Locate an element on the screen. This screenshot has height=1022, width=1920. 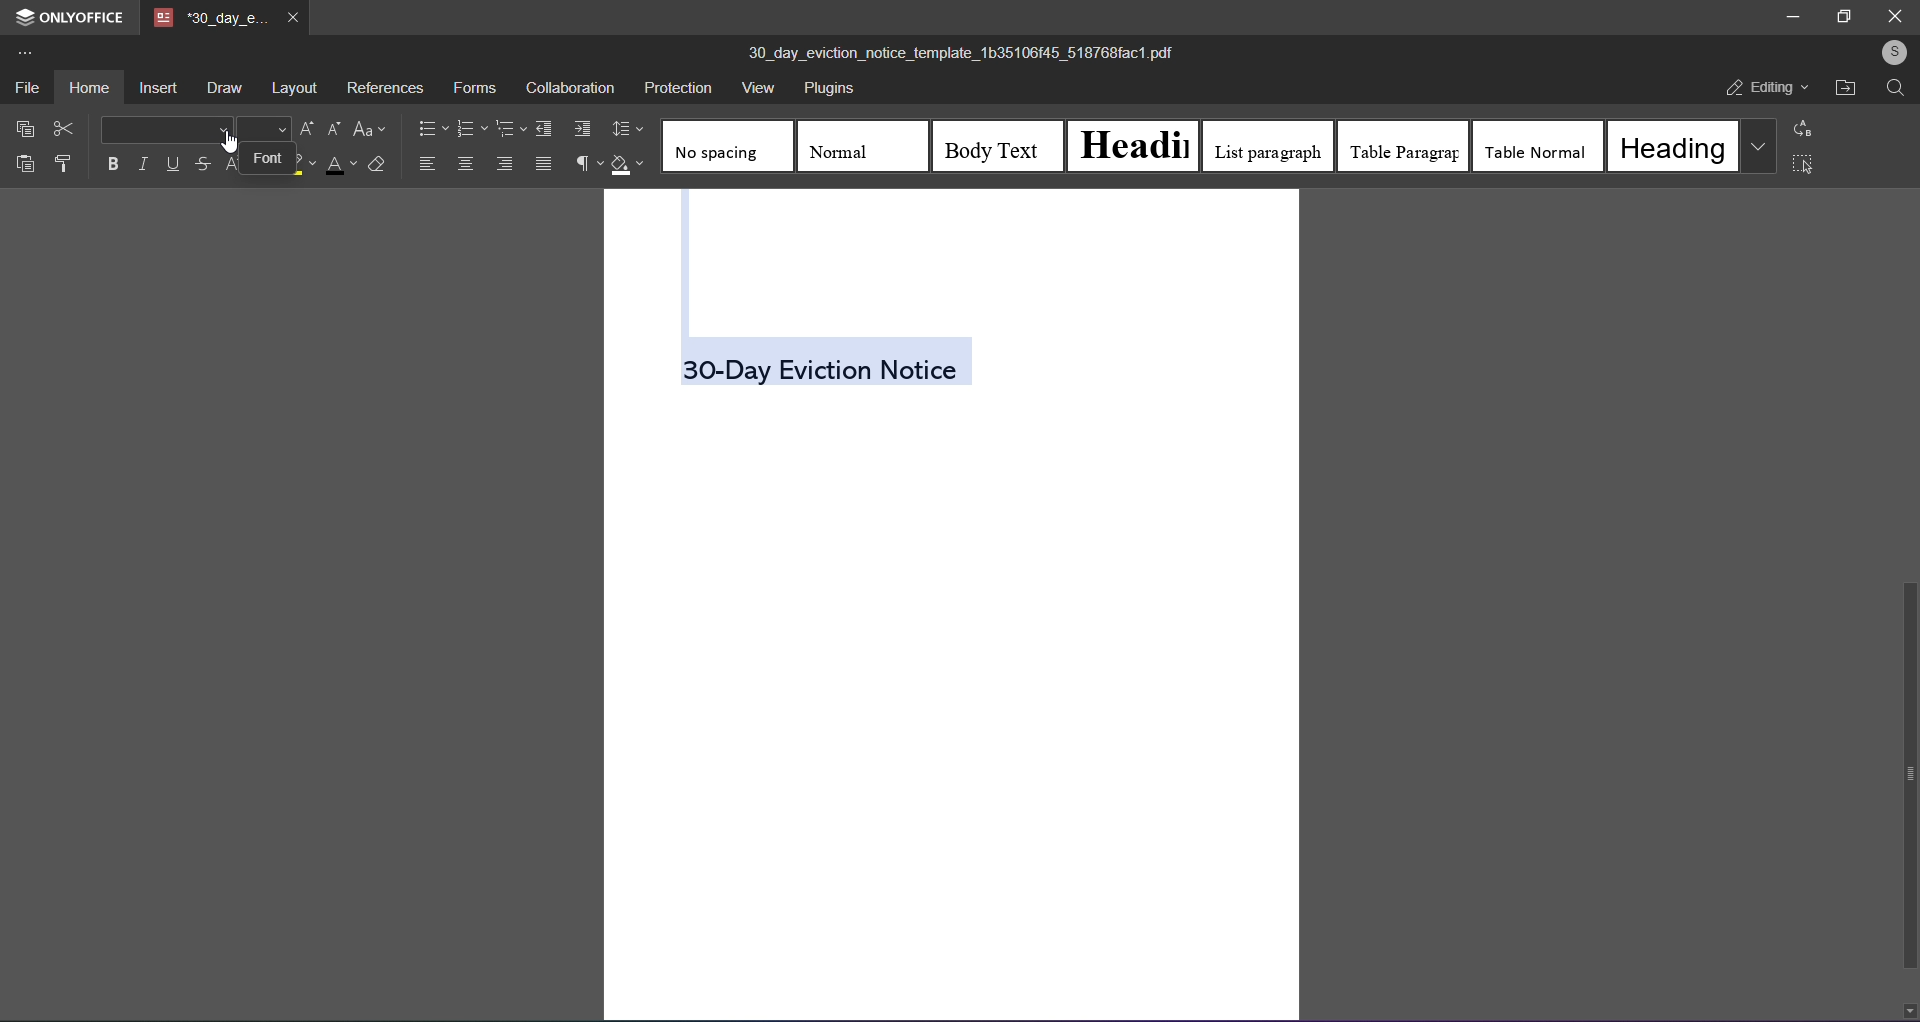
down is located at coordinates (1908, 1008).